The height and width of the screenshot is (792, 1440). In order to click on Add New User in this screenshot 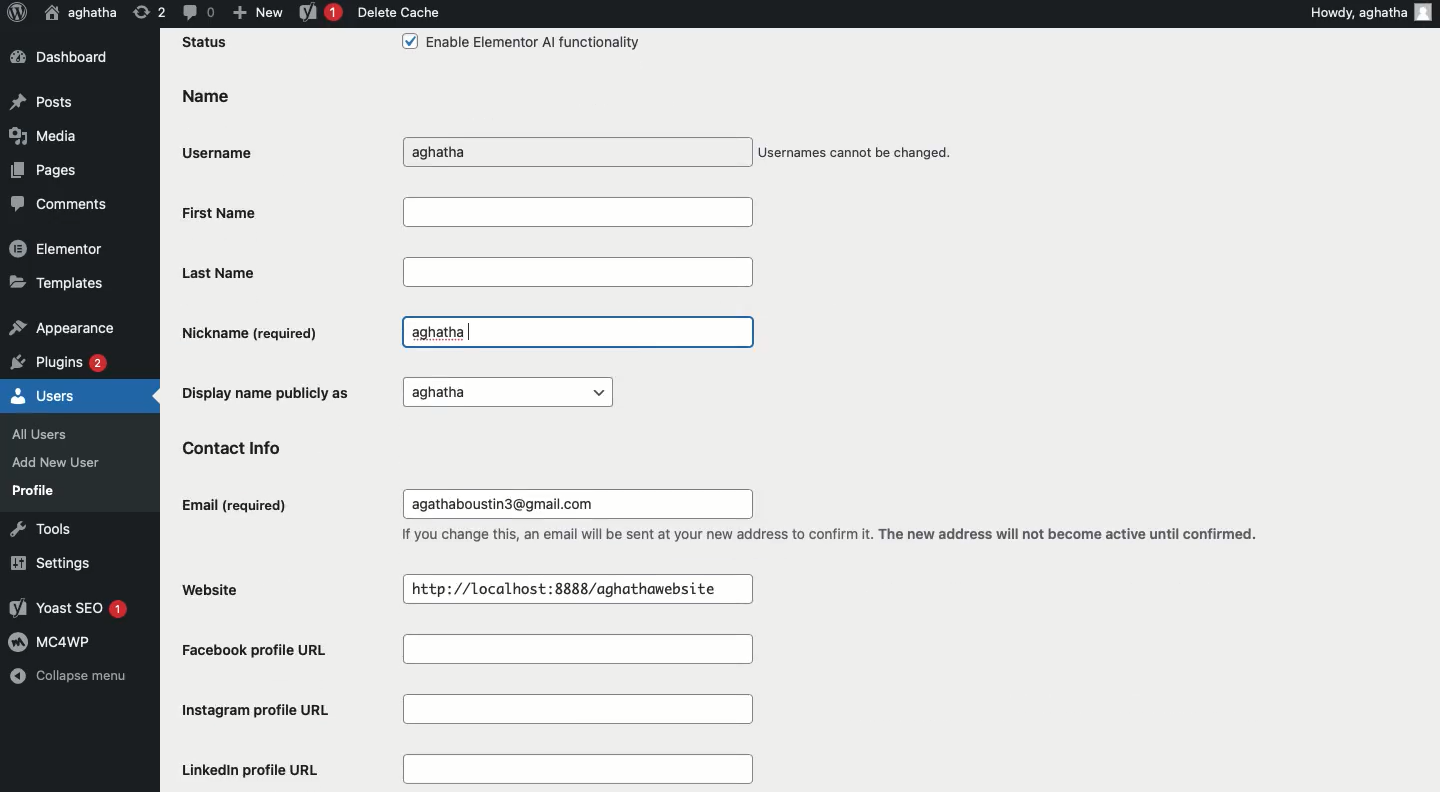, I will do `click(54, 462)`.